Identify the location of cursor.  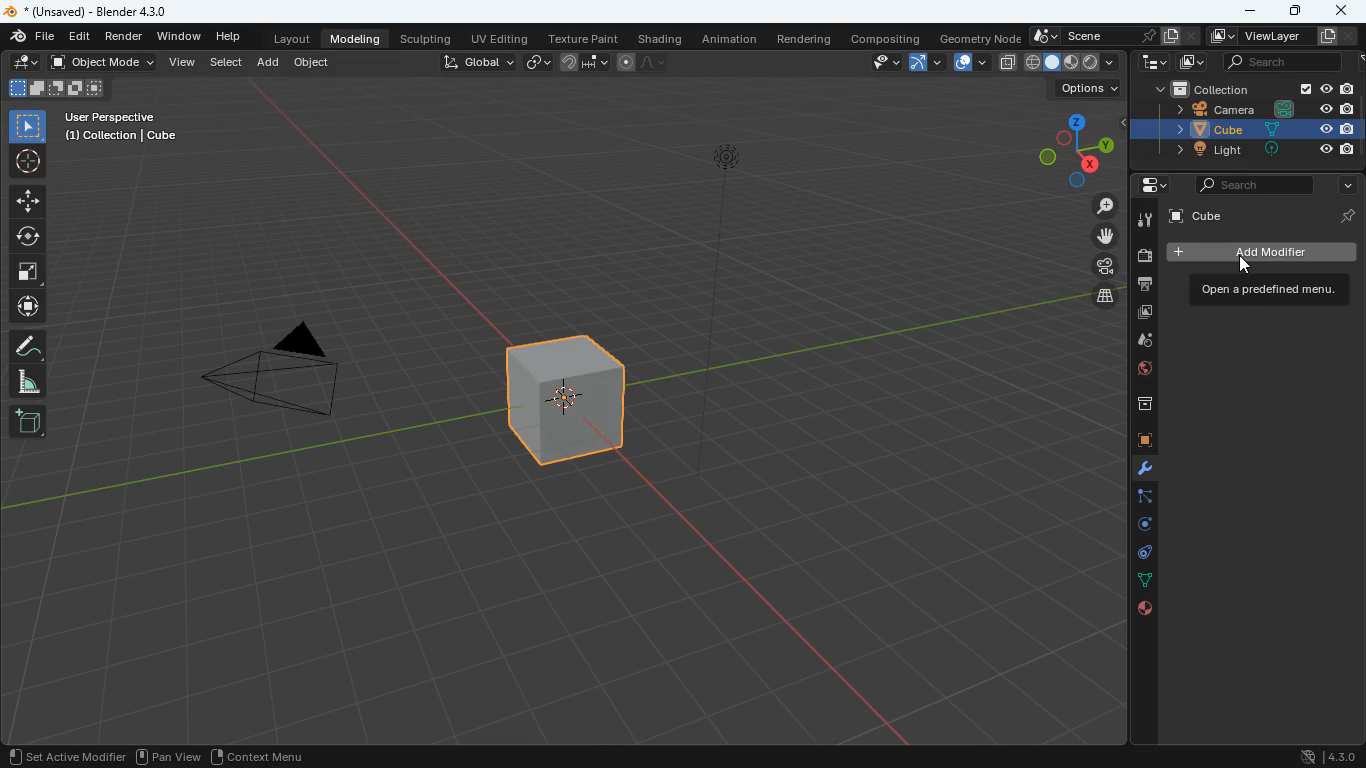
(1252, 264).